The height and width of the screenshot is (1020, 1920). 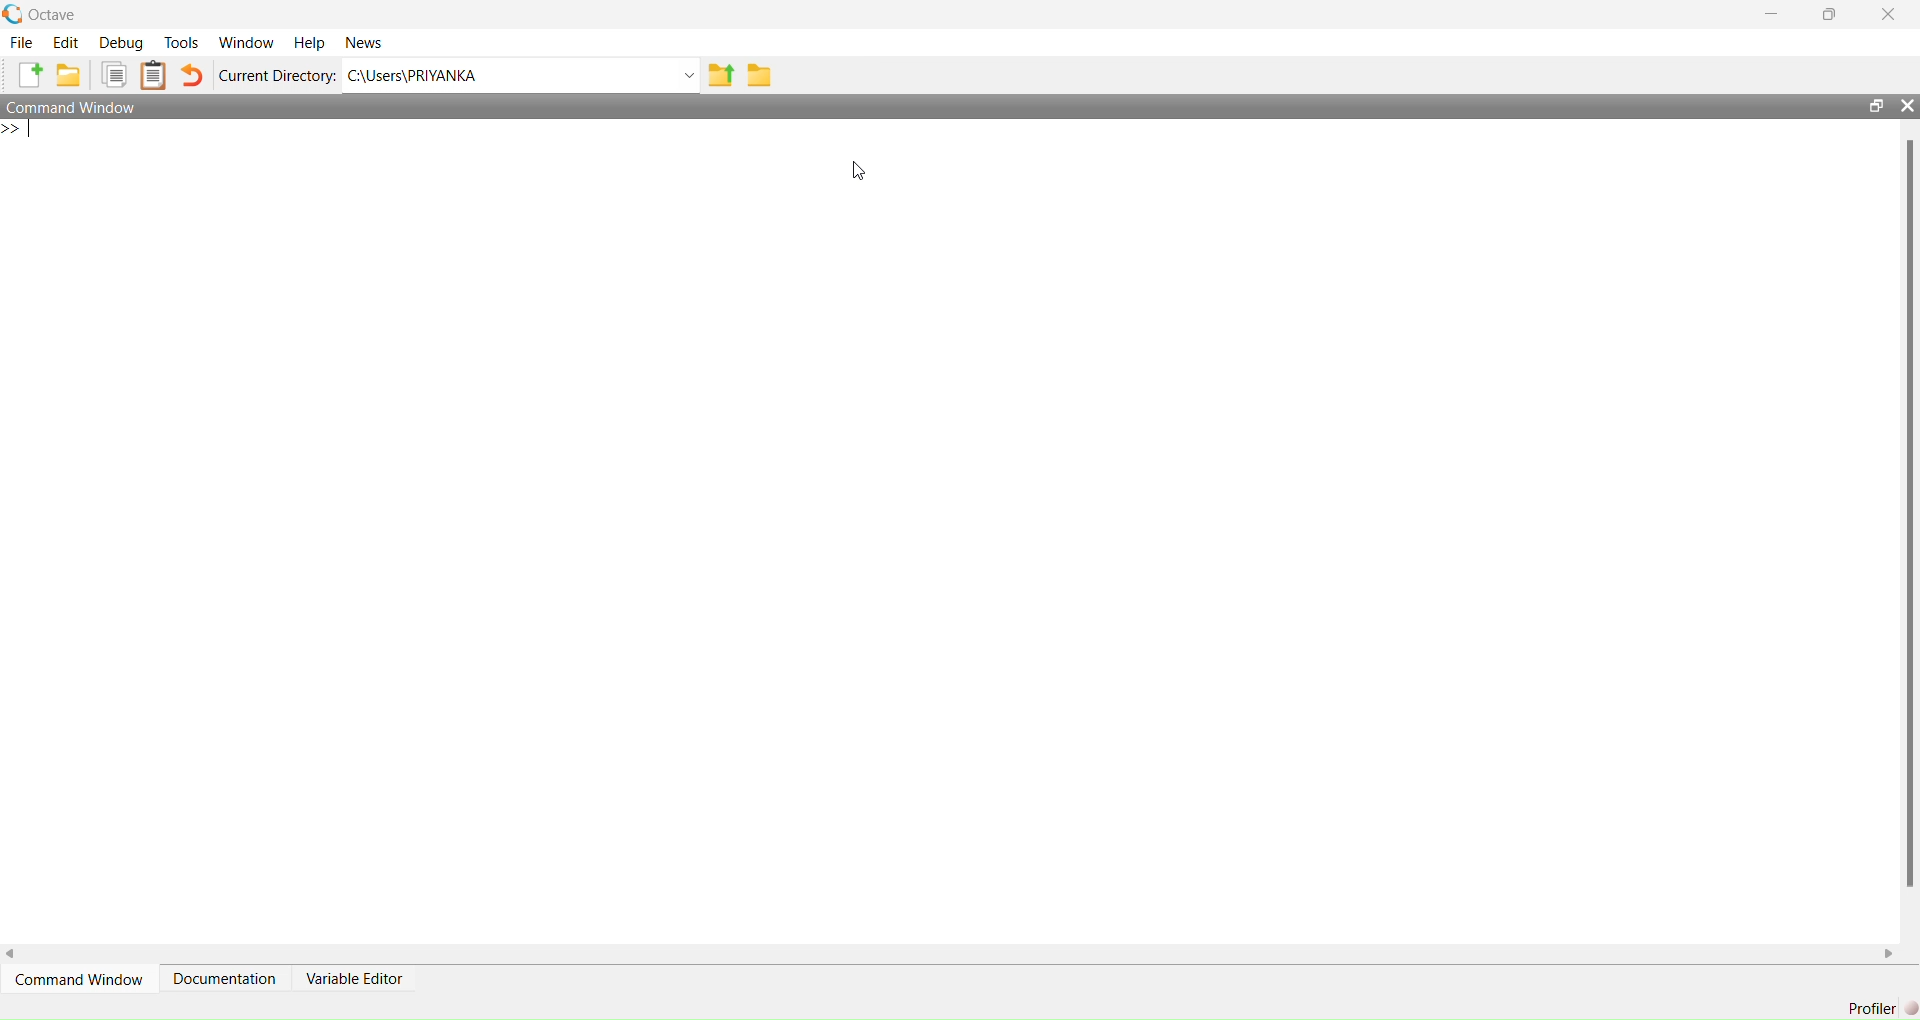 I want to click on logo, so click(x=14, y=15).